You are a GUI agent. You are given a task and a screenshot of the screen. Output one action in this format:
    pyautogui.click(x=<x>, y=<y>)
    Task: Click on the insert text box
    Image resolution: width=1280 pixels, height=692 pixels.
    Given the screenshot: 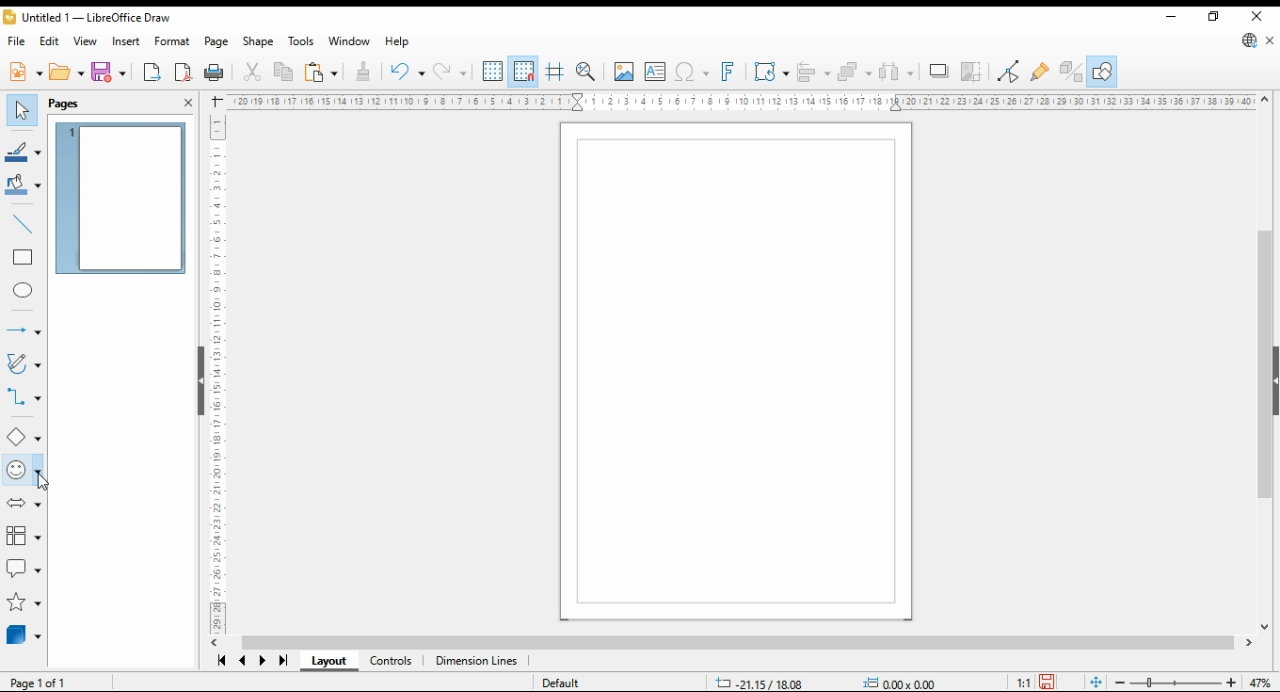 What is the action you would take?
    pyautogui.click(x=656, y=72)
    